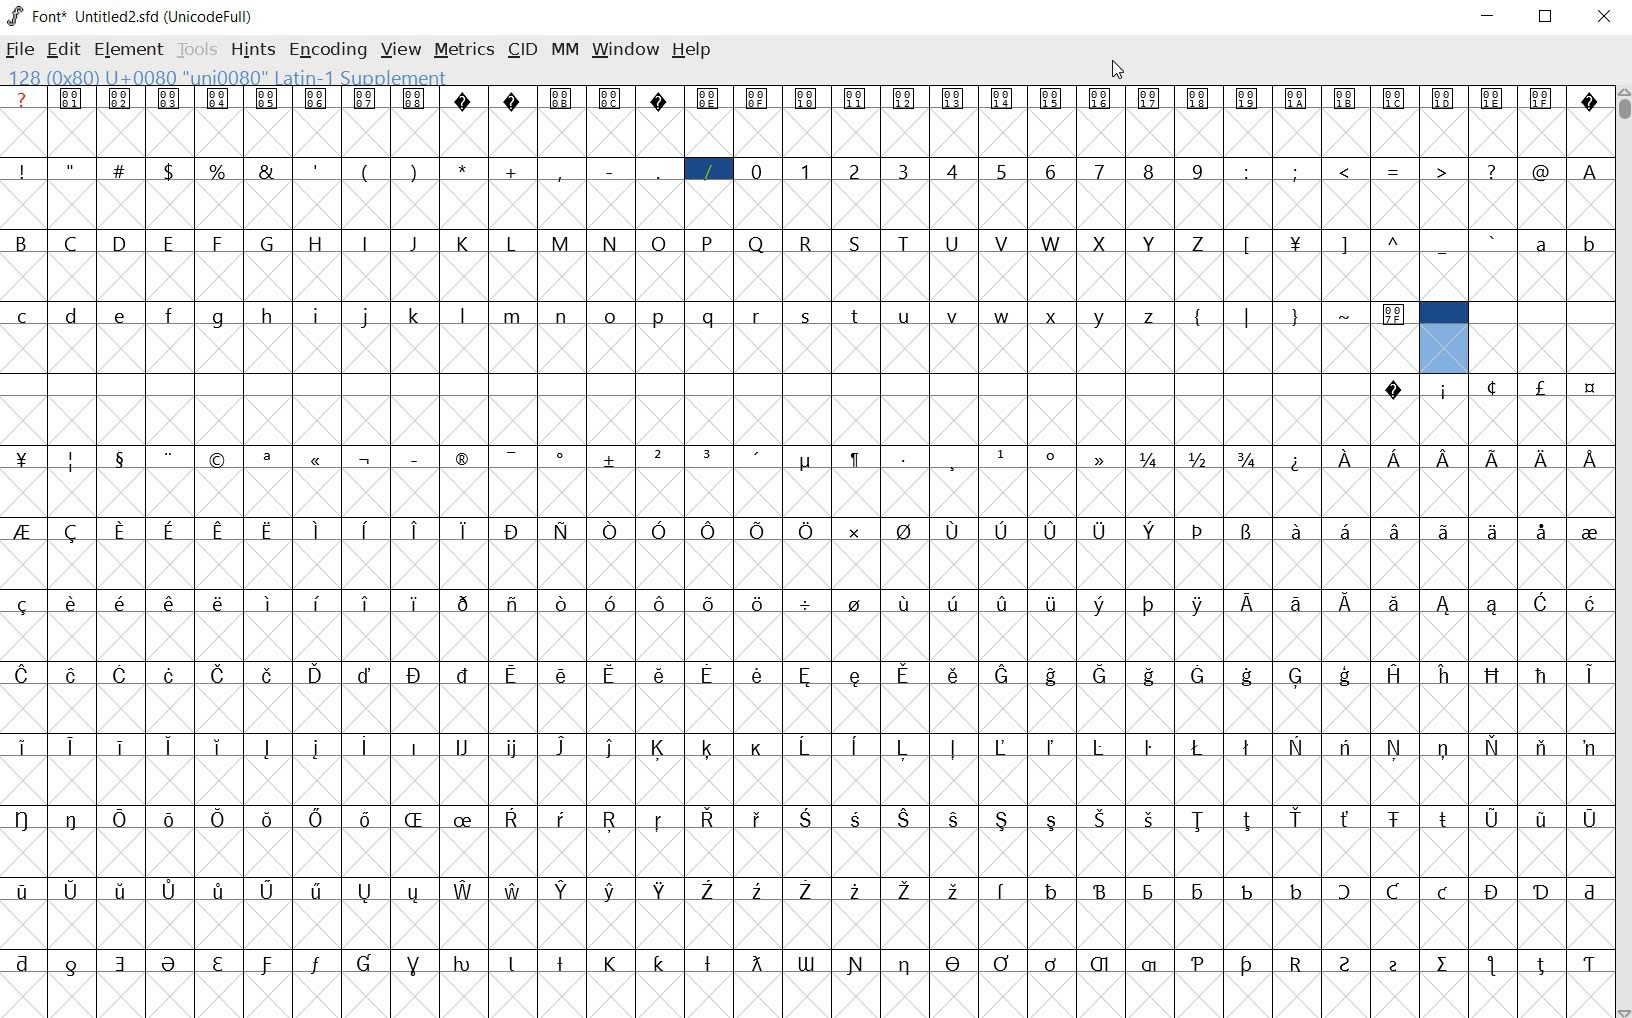  I want to click on Symbol, so click(1099, 961).